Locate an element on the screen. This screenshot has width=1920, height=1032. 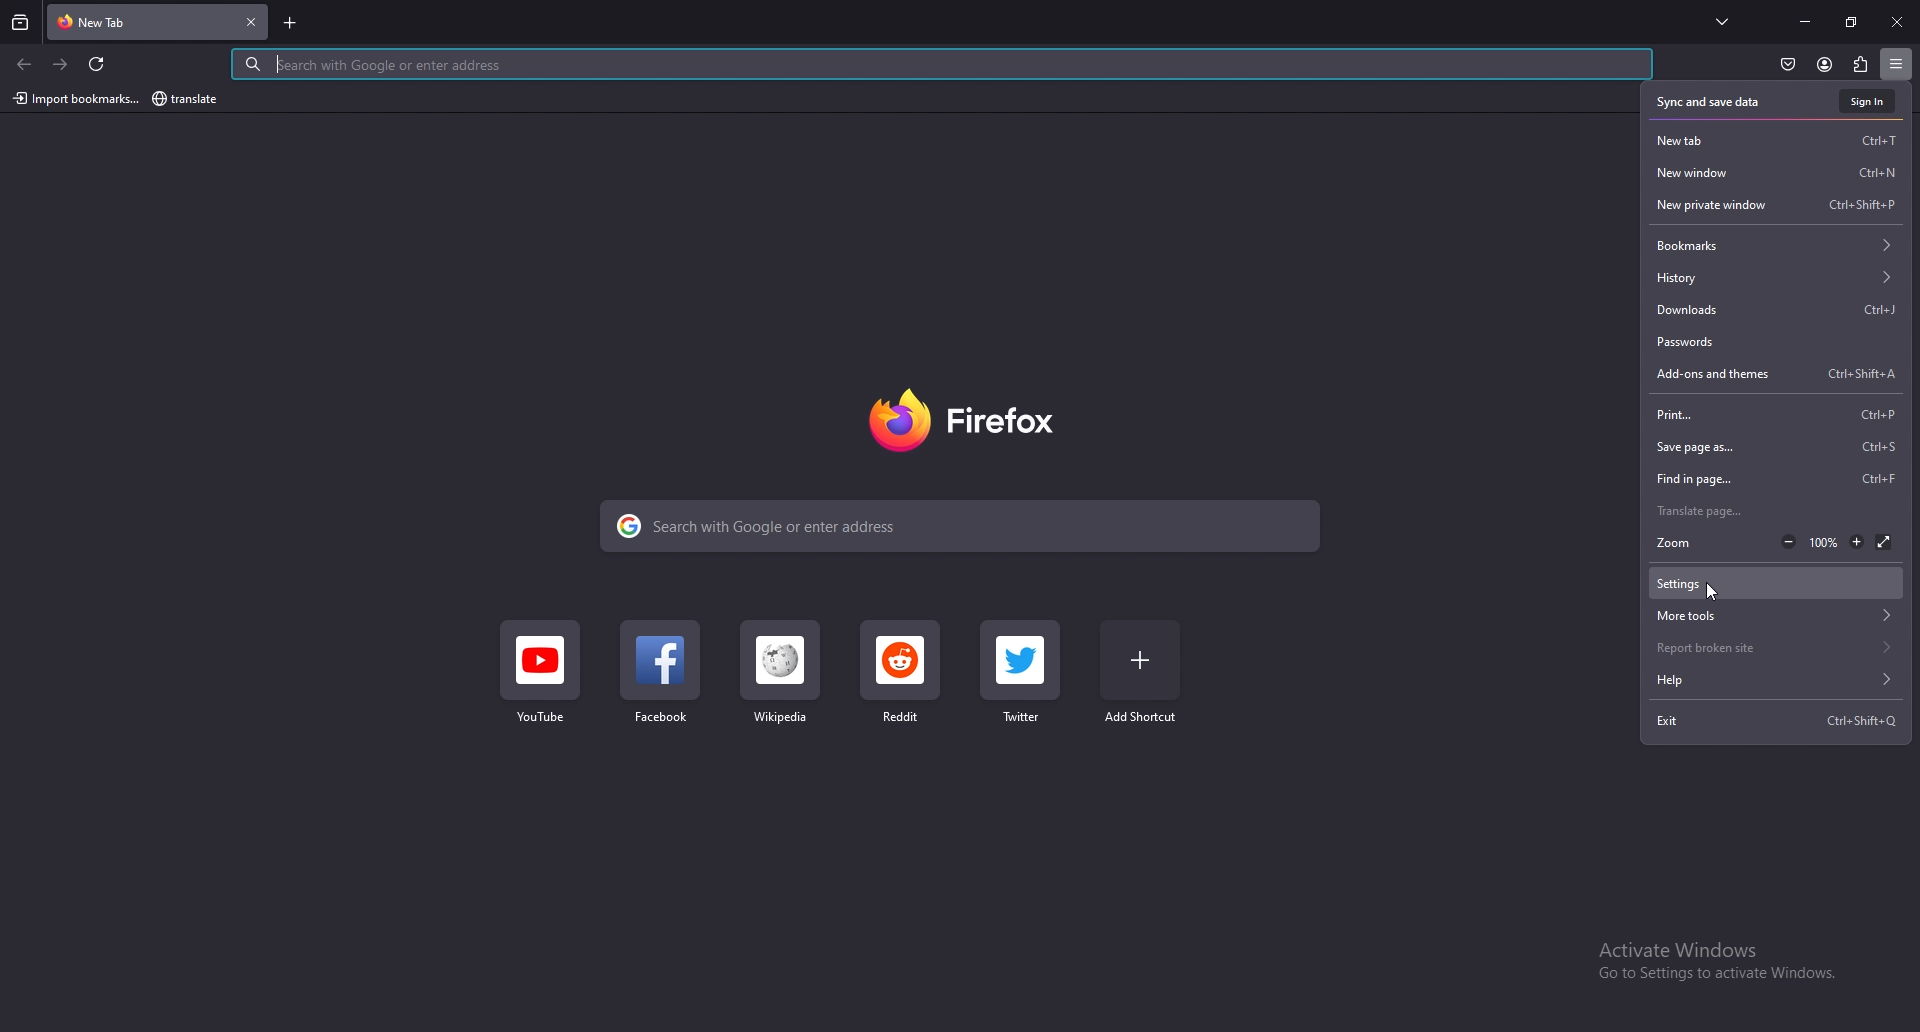
bookmarks is located at coordinates (1777, 245).